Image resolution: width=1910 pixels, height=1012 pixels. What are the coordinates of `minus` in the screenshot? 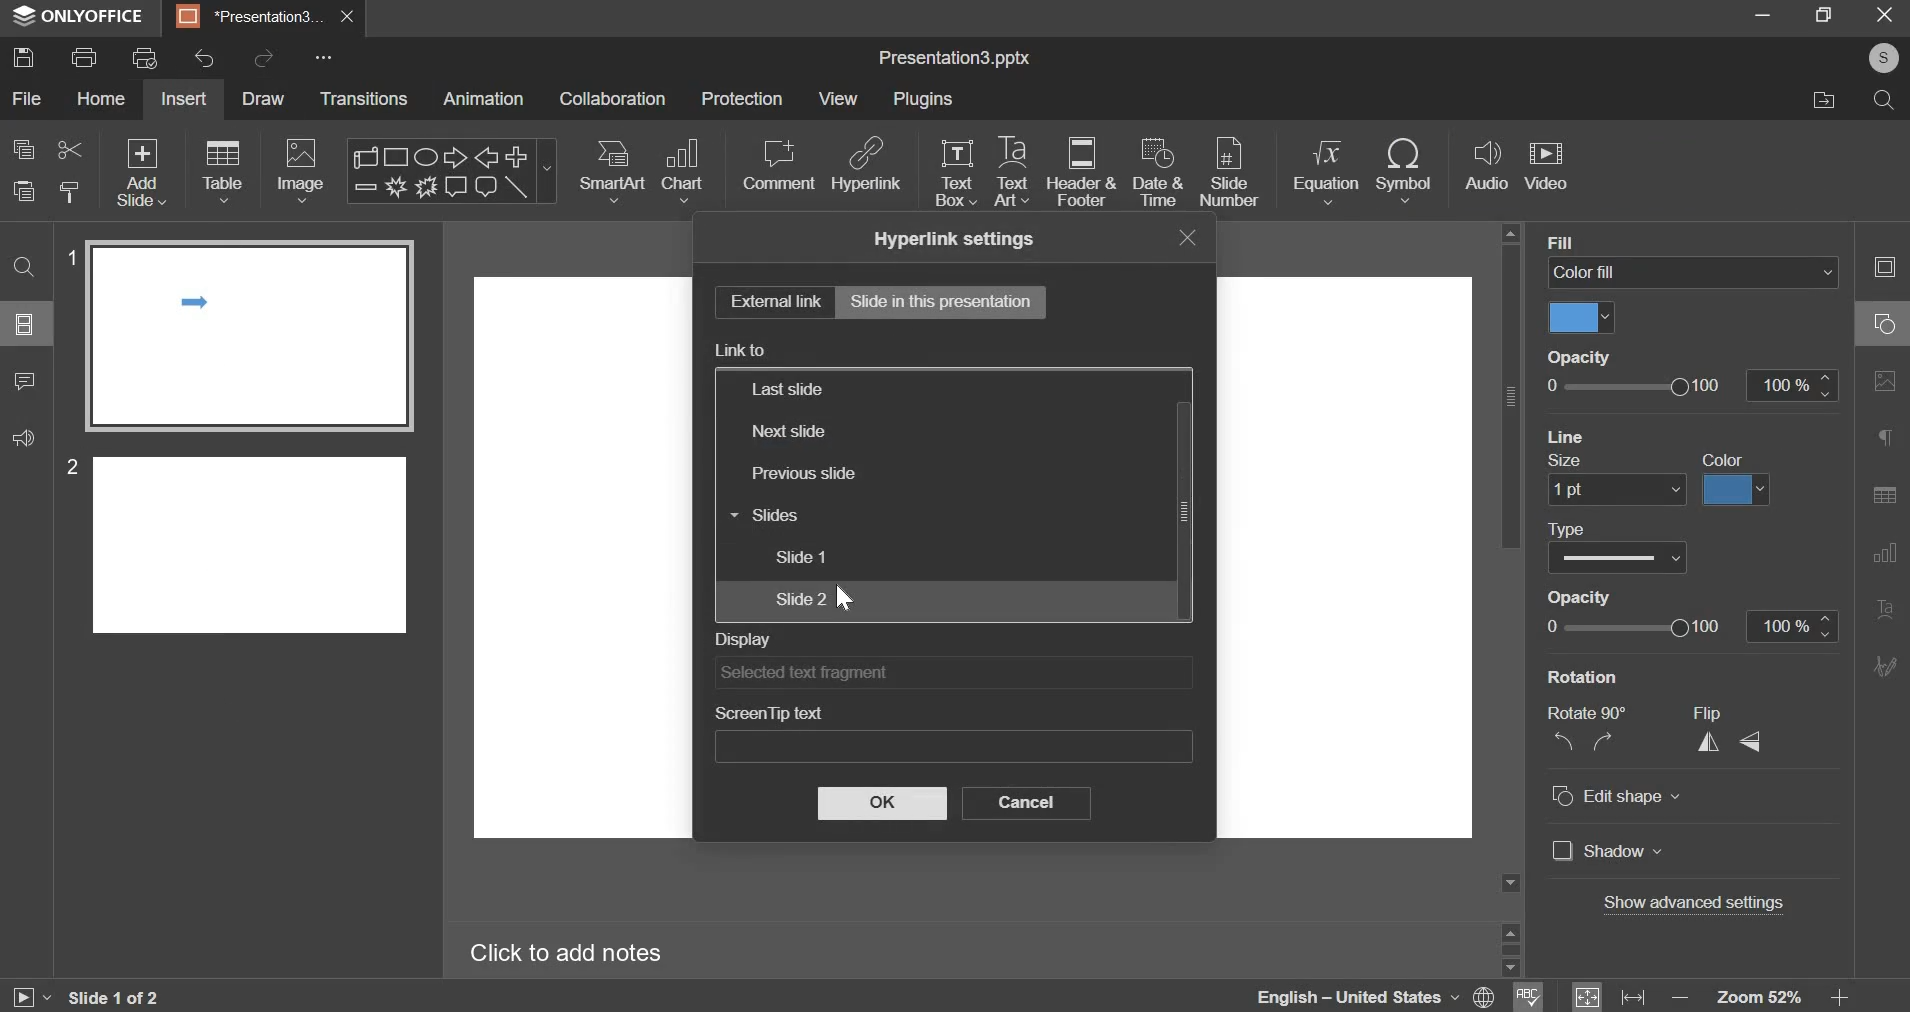 It's located at (364, 186).